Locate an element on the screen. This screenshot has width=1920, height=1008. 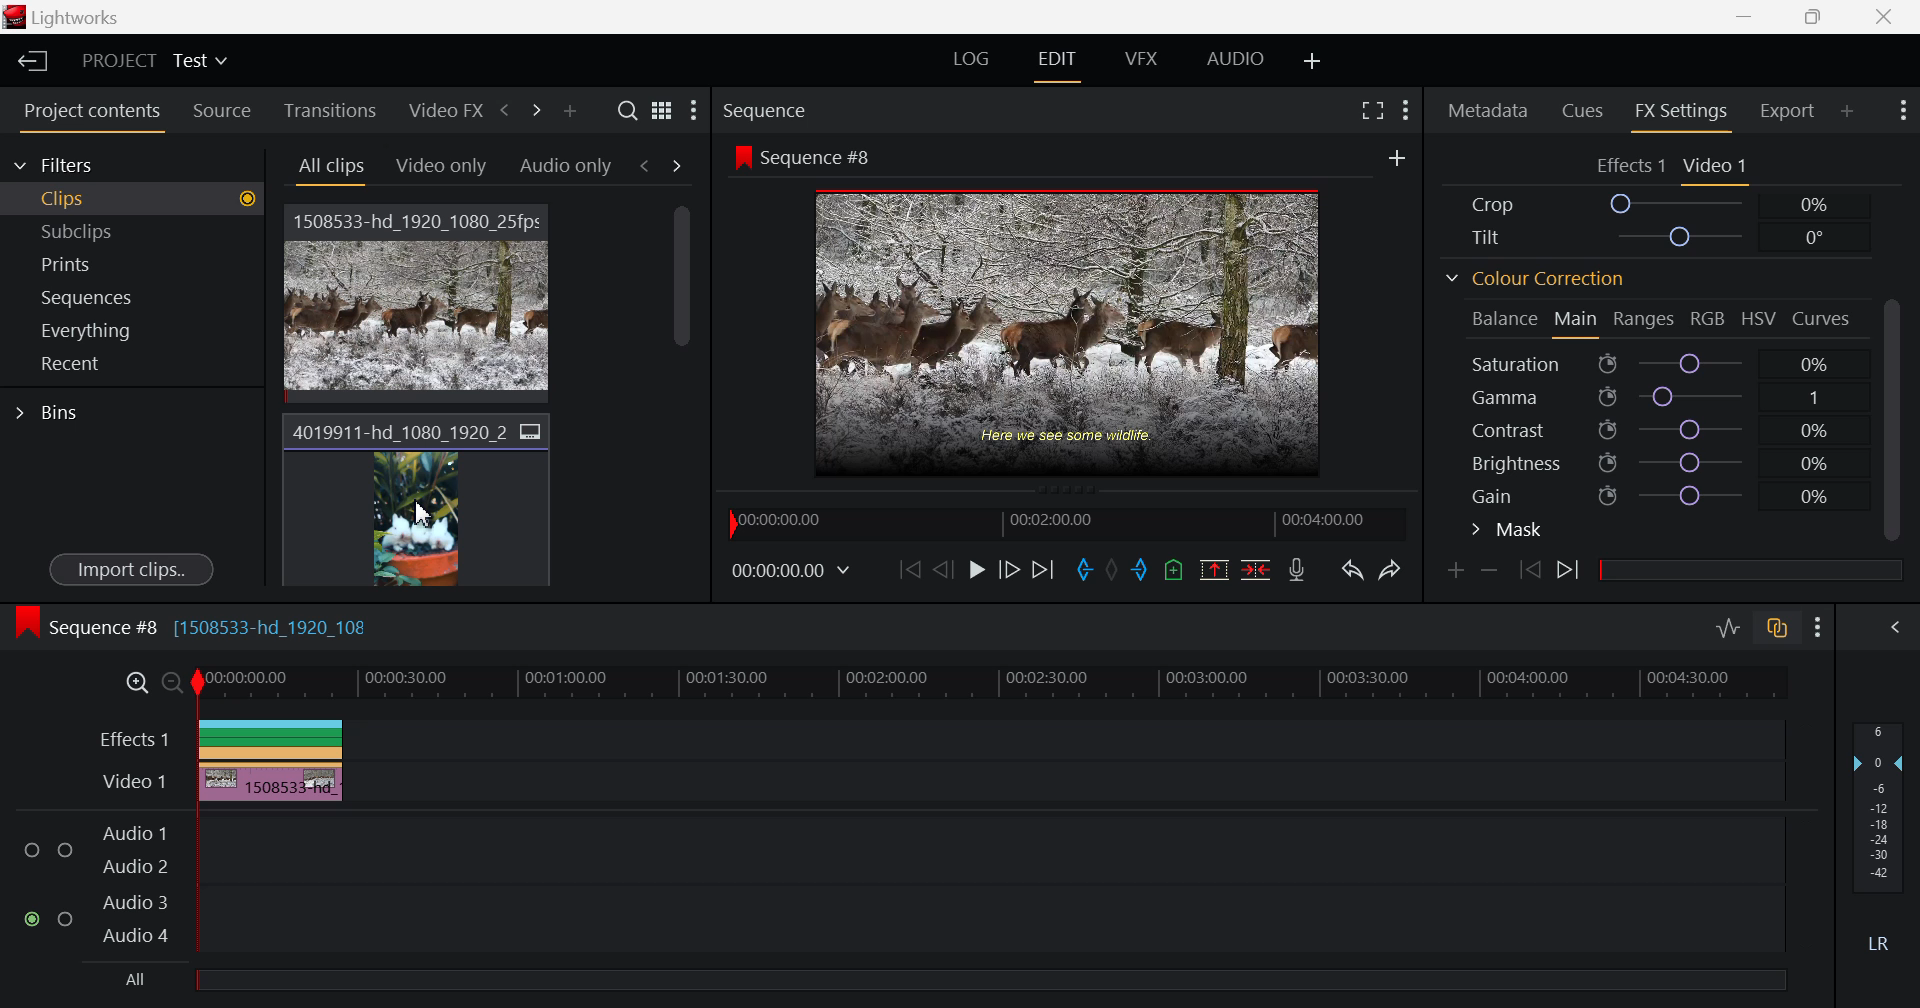
Project contents Tab Open is located at coordinates (86, 112).